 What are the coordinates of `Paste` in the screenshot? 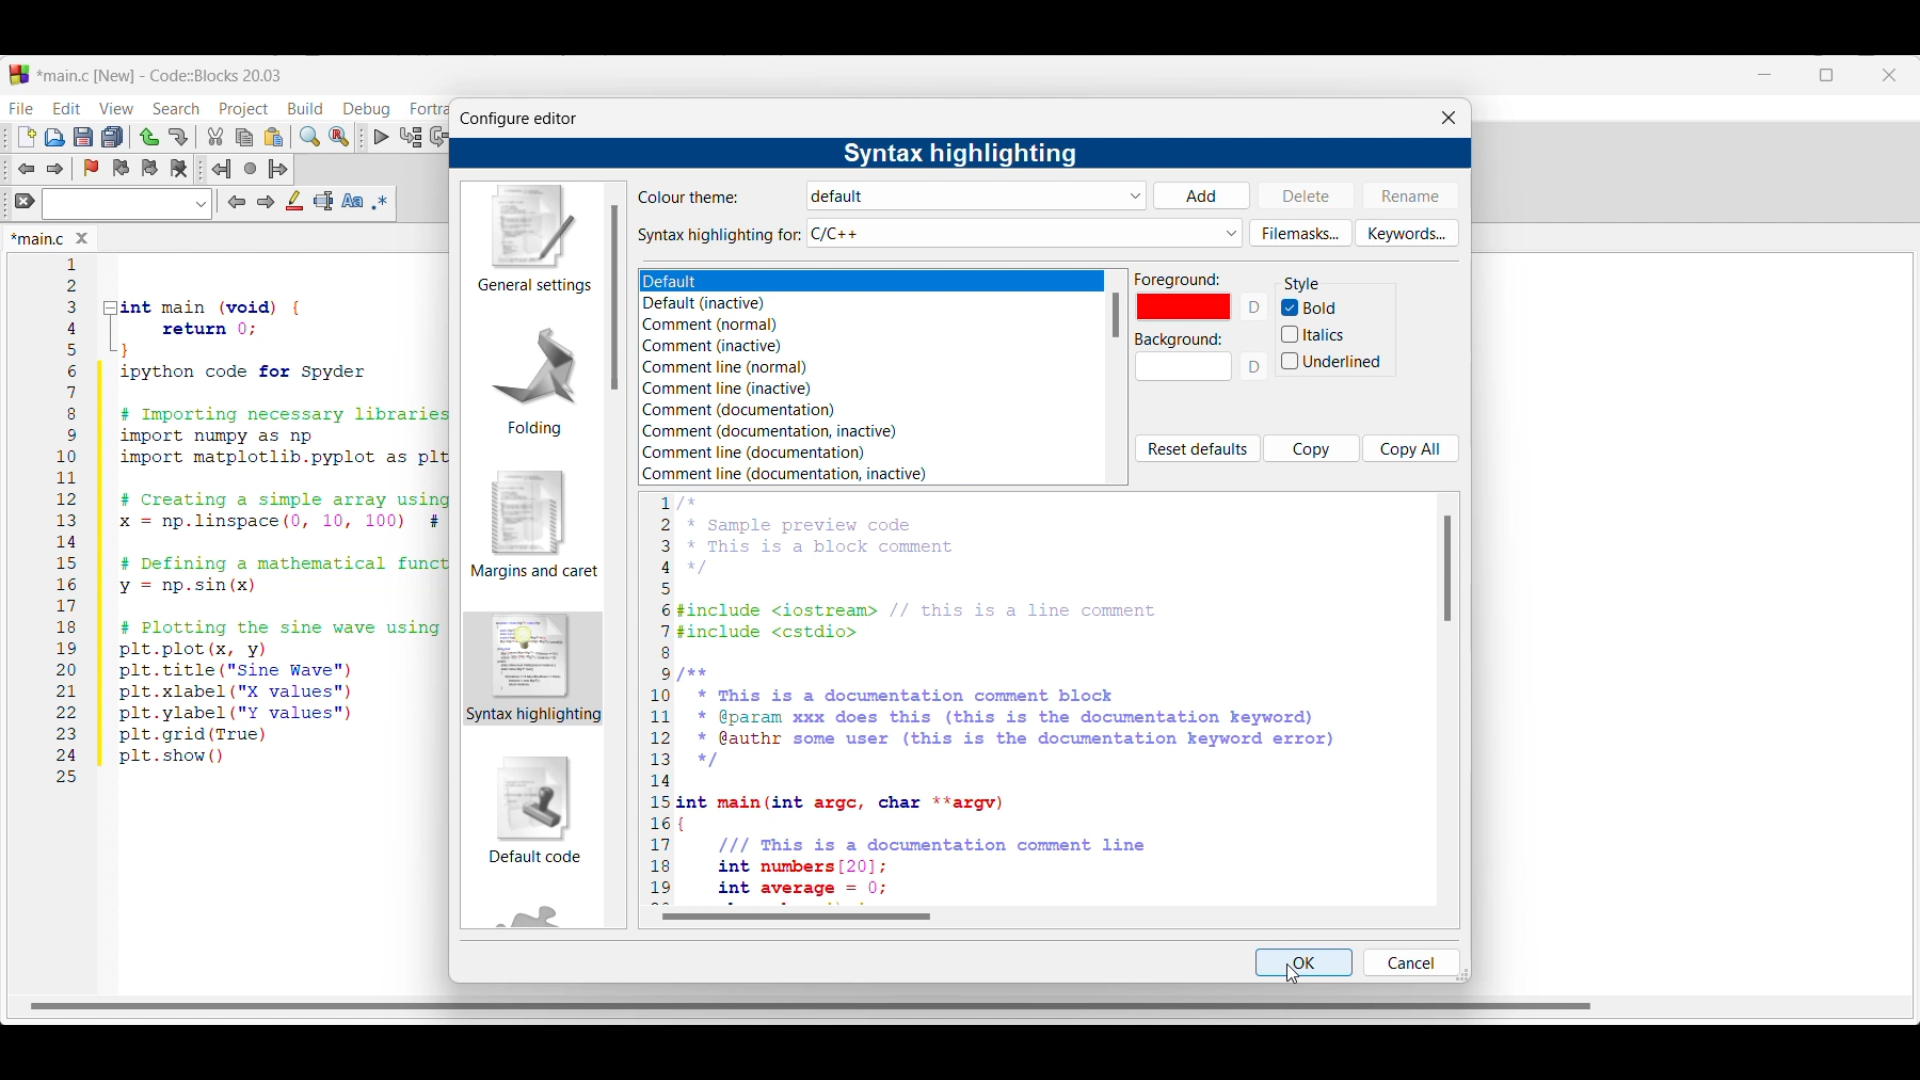 It's located at (274, 137).